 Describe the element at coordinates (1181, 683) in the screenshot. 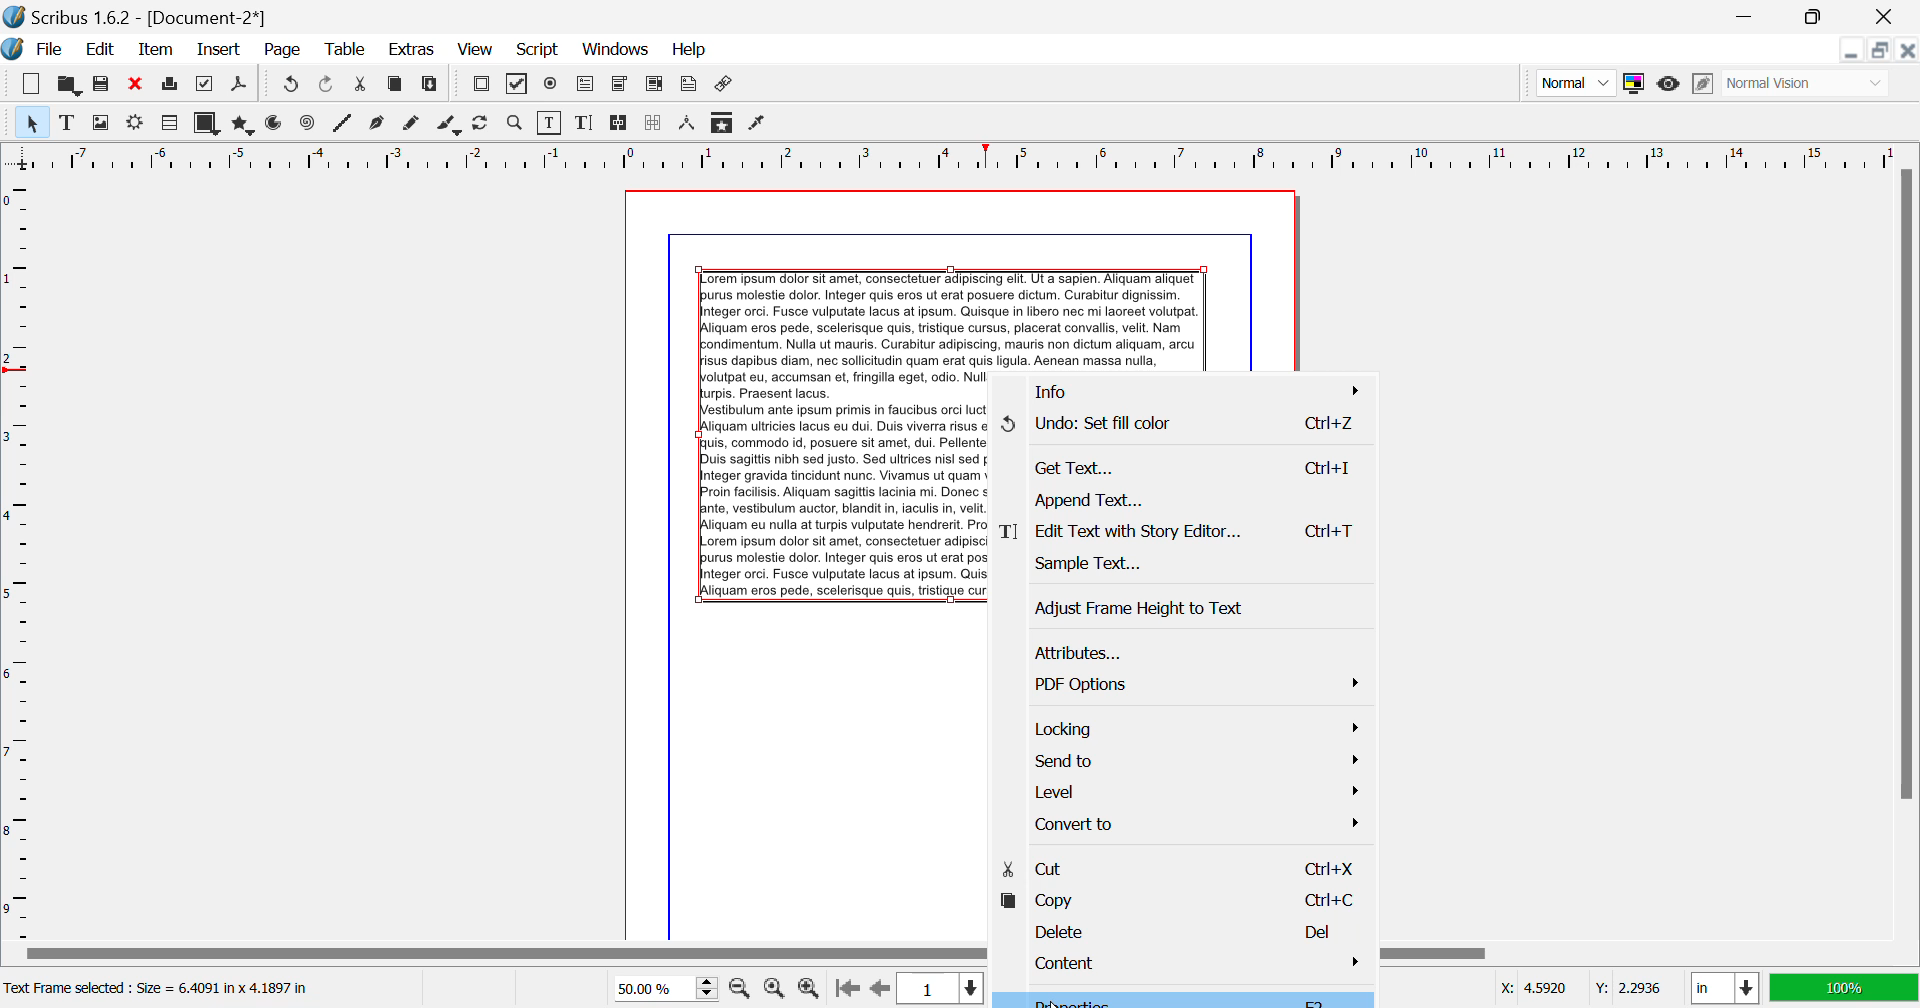

I see `PDF Options` at that location.